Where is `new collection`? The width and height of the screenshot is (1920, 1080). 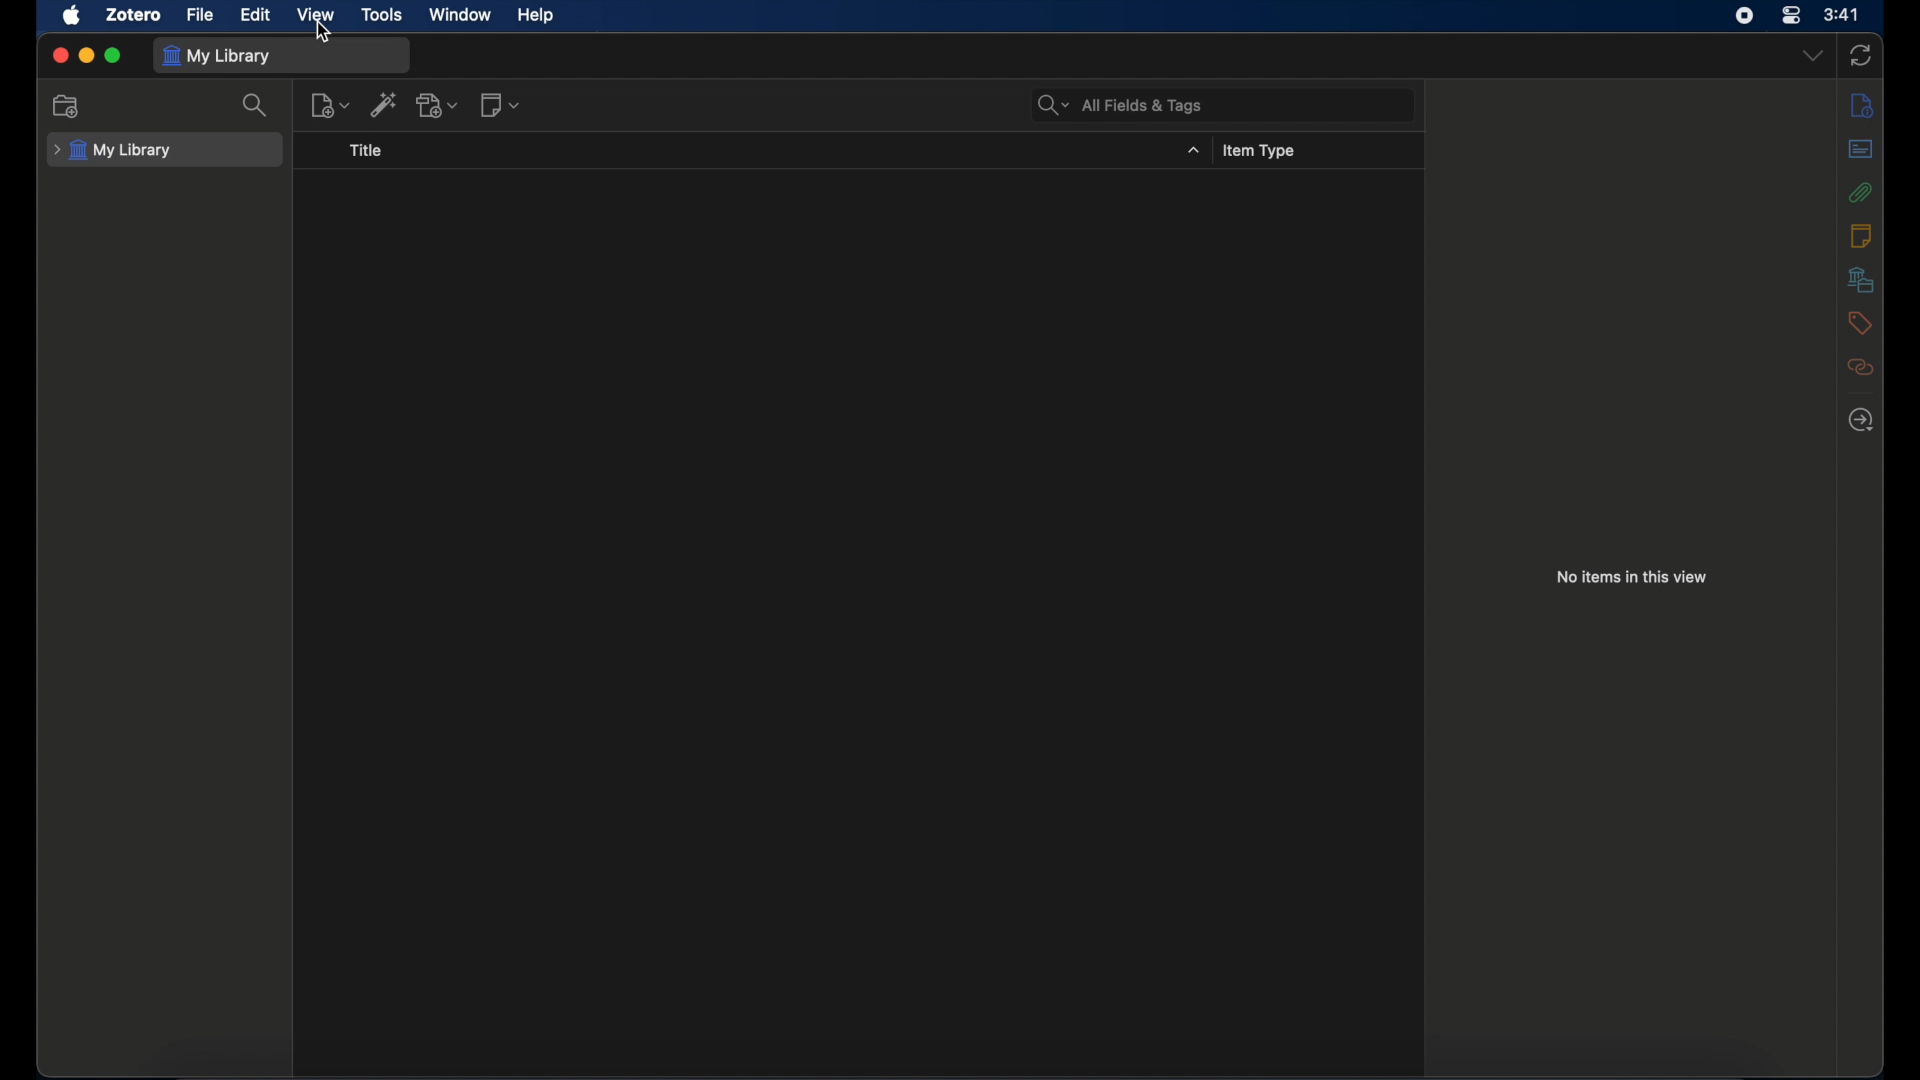
new collection is located at coordinates (68, 107).